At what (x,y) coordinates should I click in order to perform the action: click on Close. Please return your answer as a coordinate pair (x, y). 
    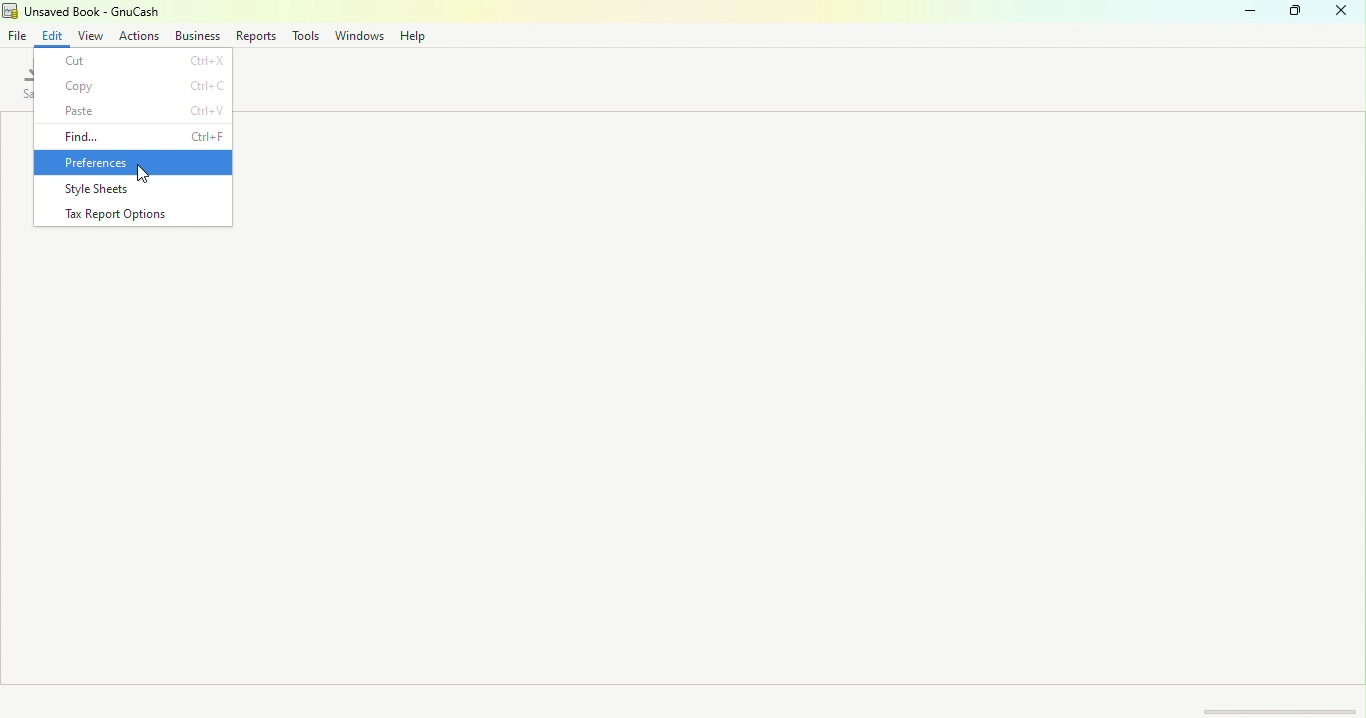
    Looking at the image, I should click on (1345, 14).